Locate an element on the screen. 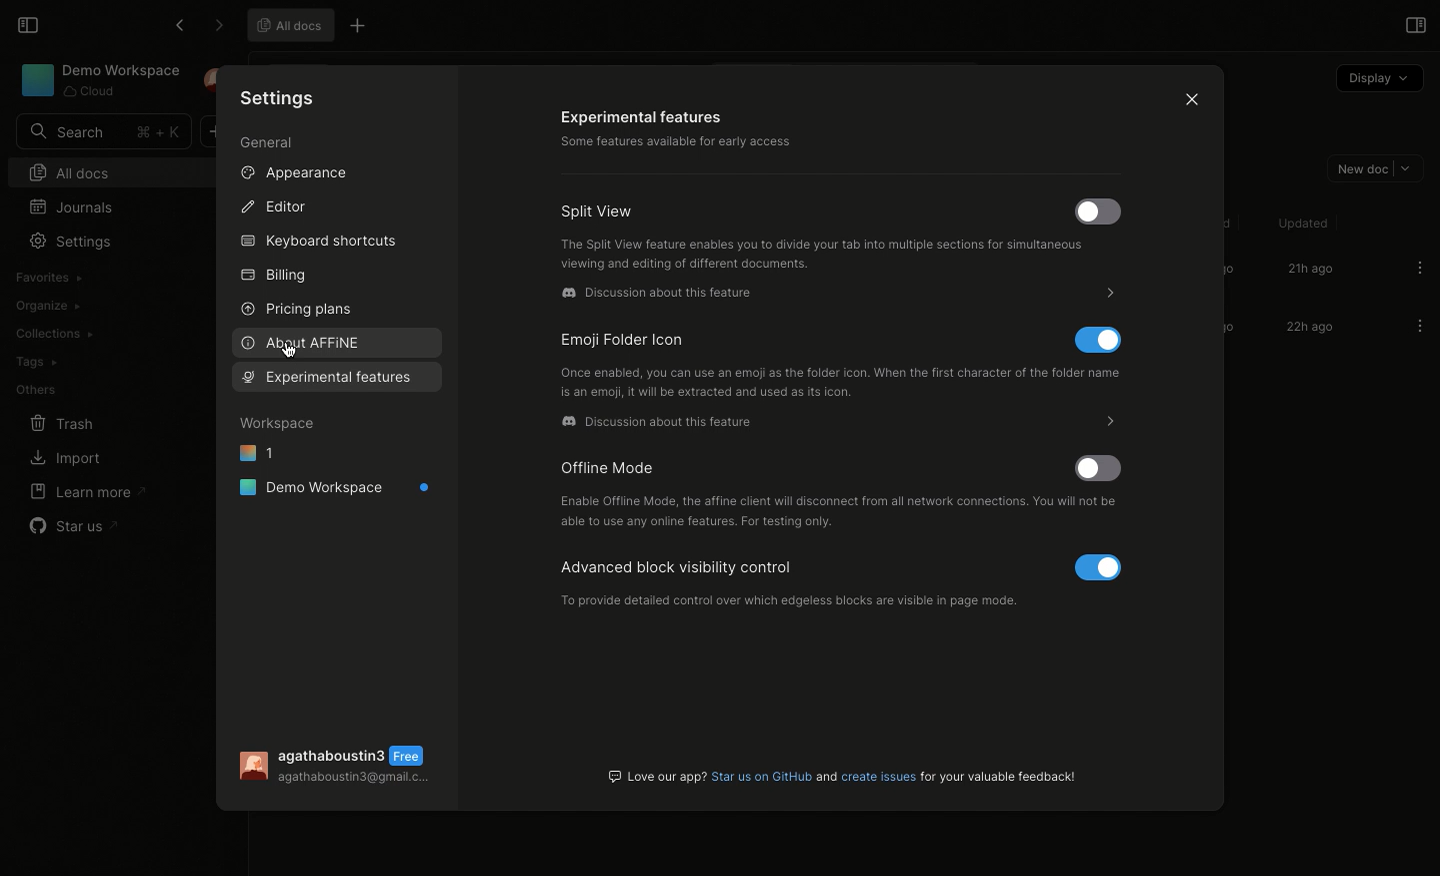 The height and width of the screenshot is (876, 1440). Pricing plans is located at coordinates (295, 310).